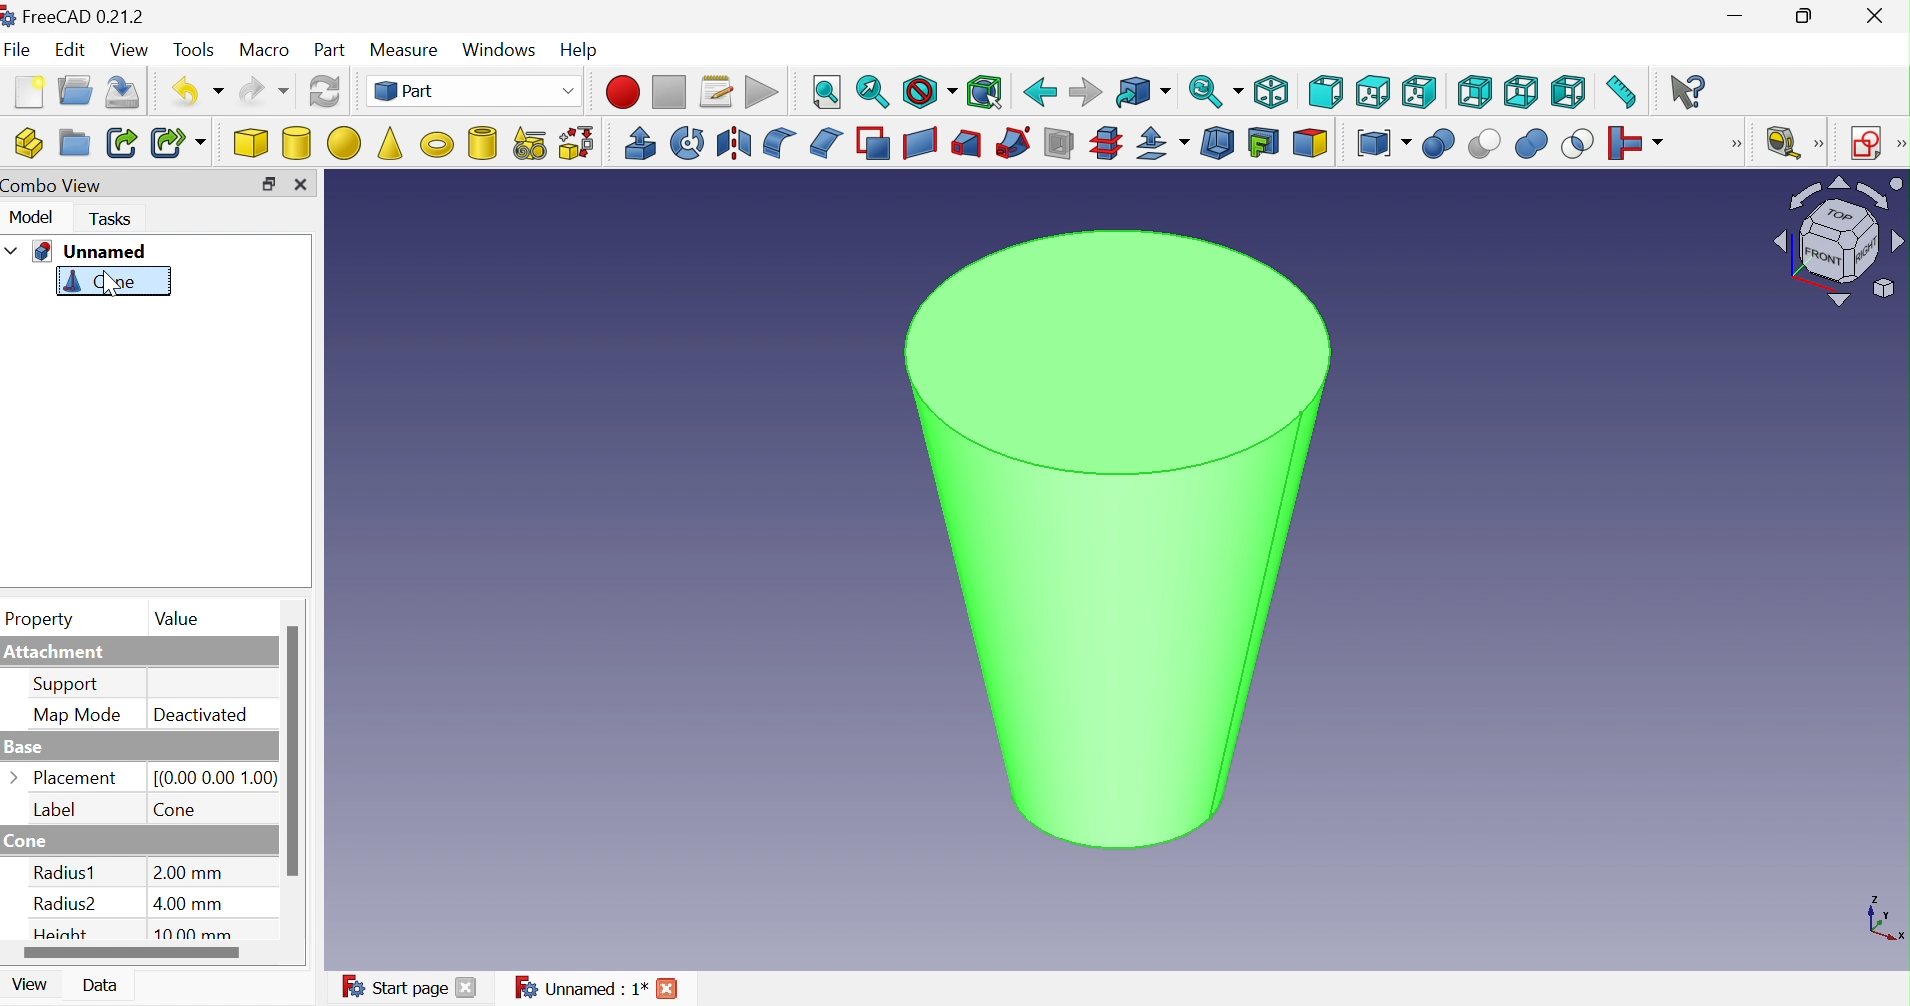 The height and width of the screenshot is (1006, 1910). I want to click on Isometric, so click(1270, 93).